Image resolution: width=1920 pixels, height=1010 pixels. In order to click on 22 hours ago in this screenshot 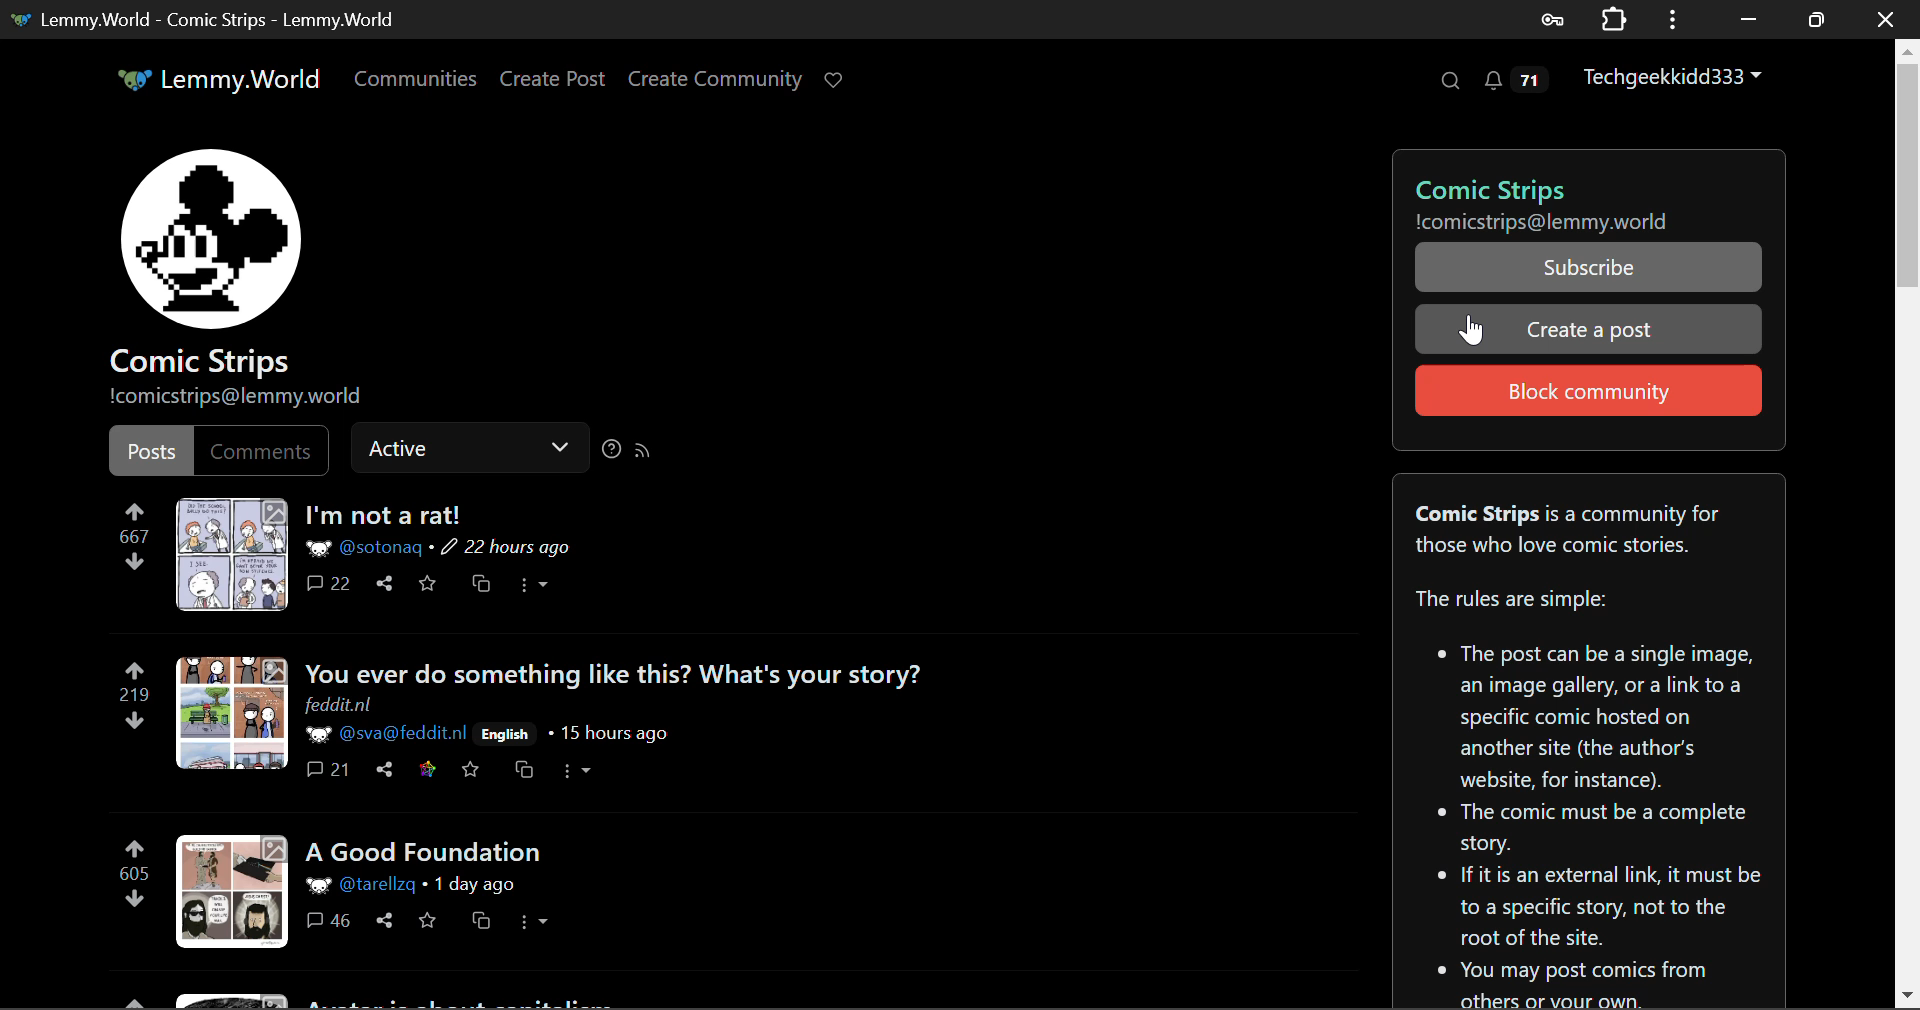, I will do `click(518, 547)`.